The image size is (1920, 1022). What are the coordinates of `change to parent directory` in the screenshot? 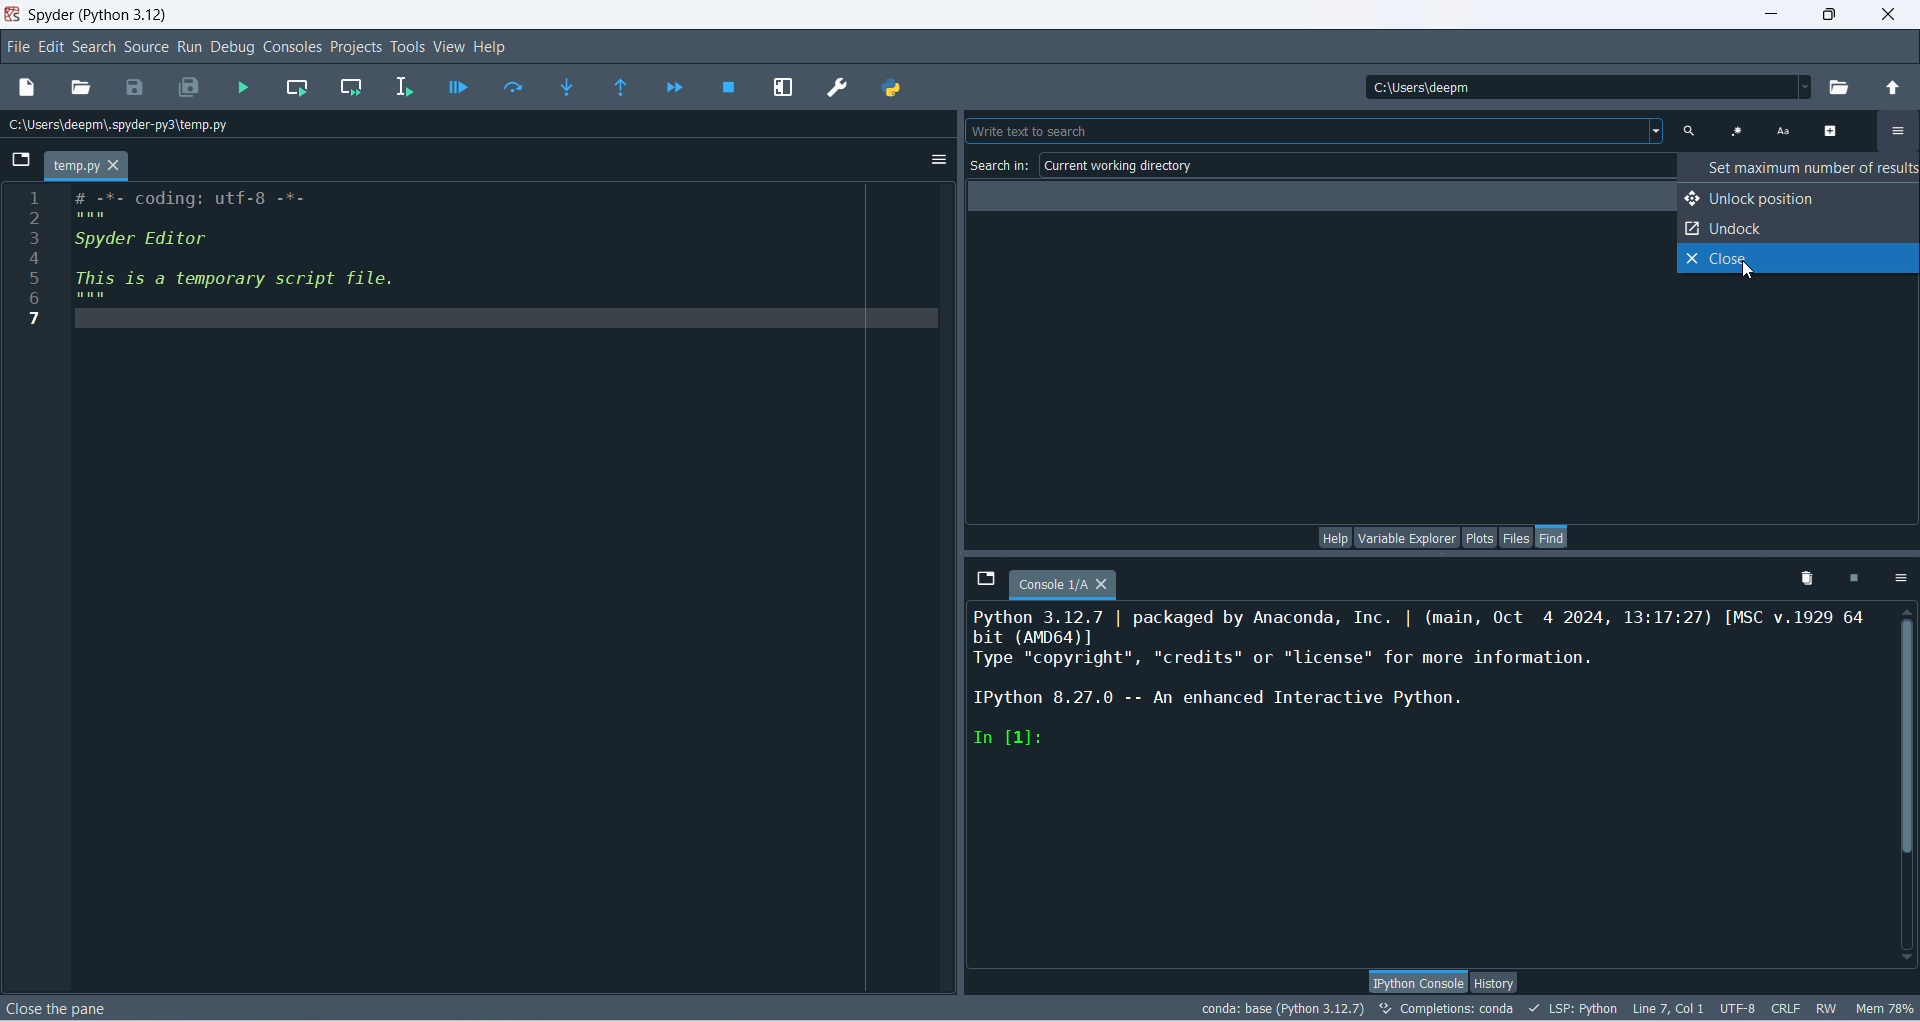 It's located at (1893, 90).